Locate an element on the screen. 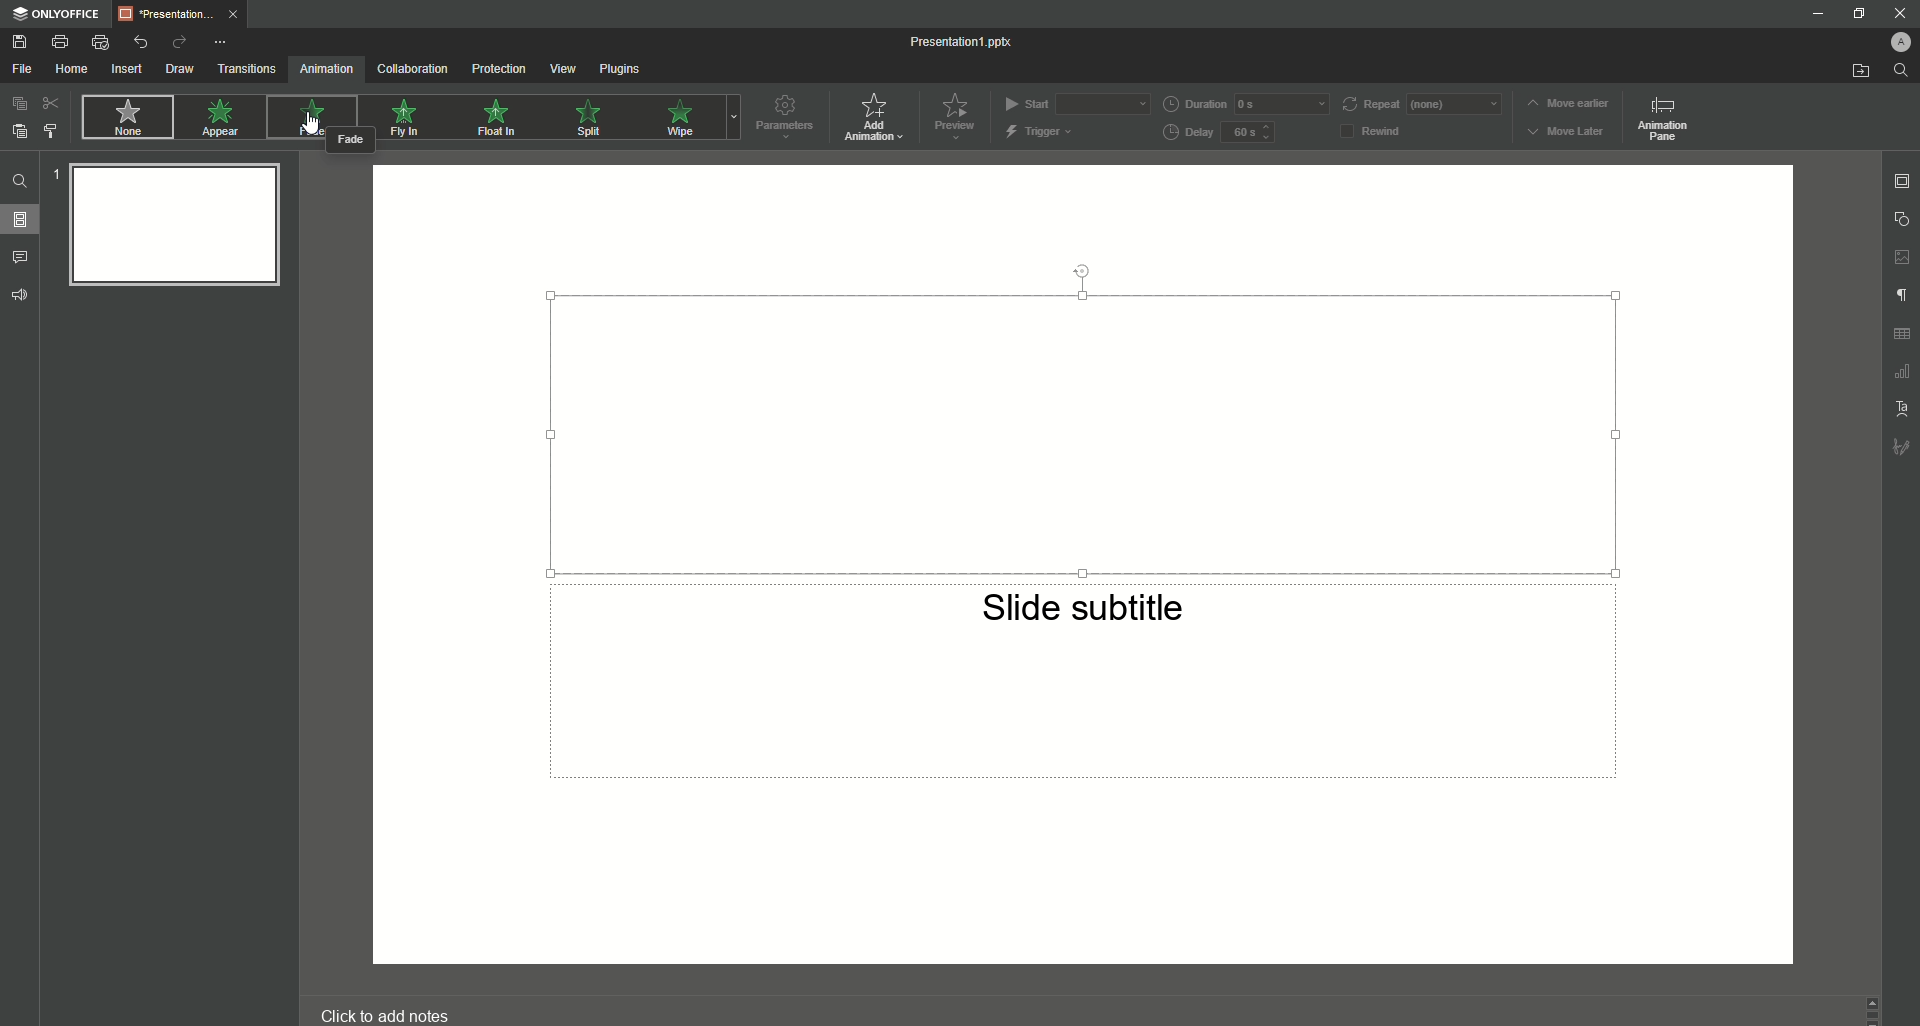 The image size is (1920, 1026). Find is located at coordinates (20, 182).